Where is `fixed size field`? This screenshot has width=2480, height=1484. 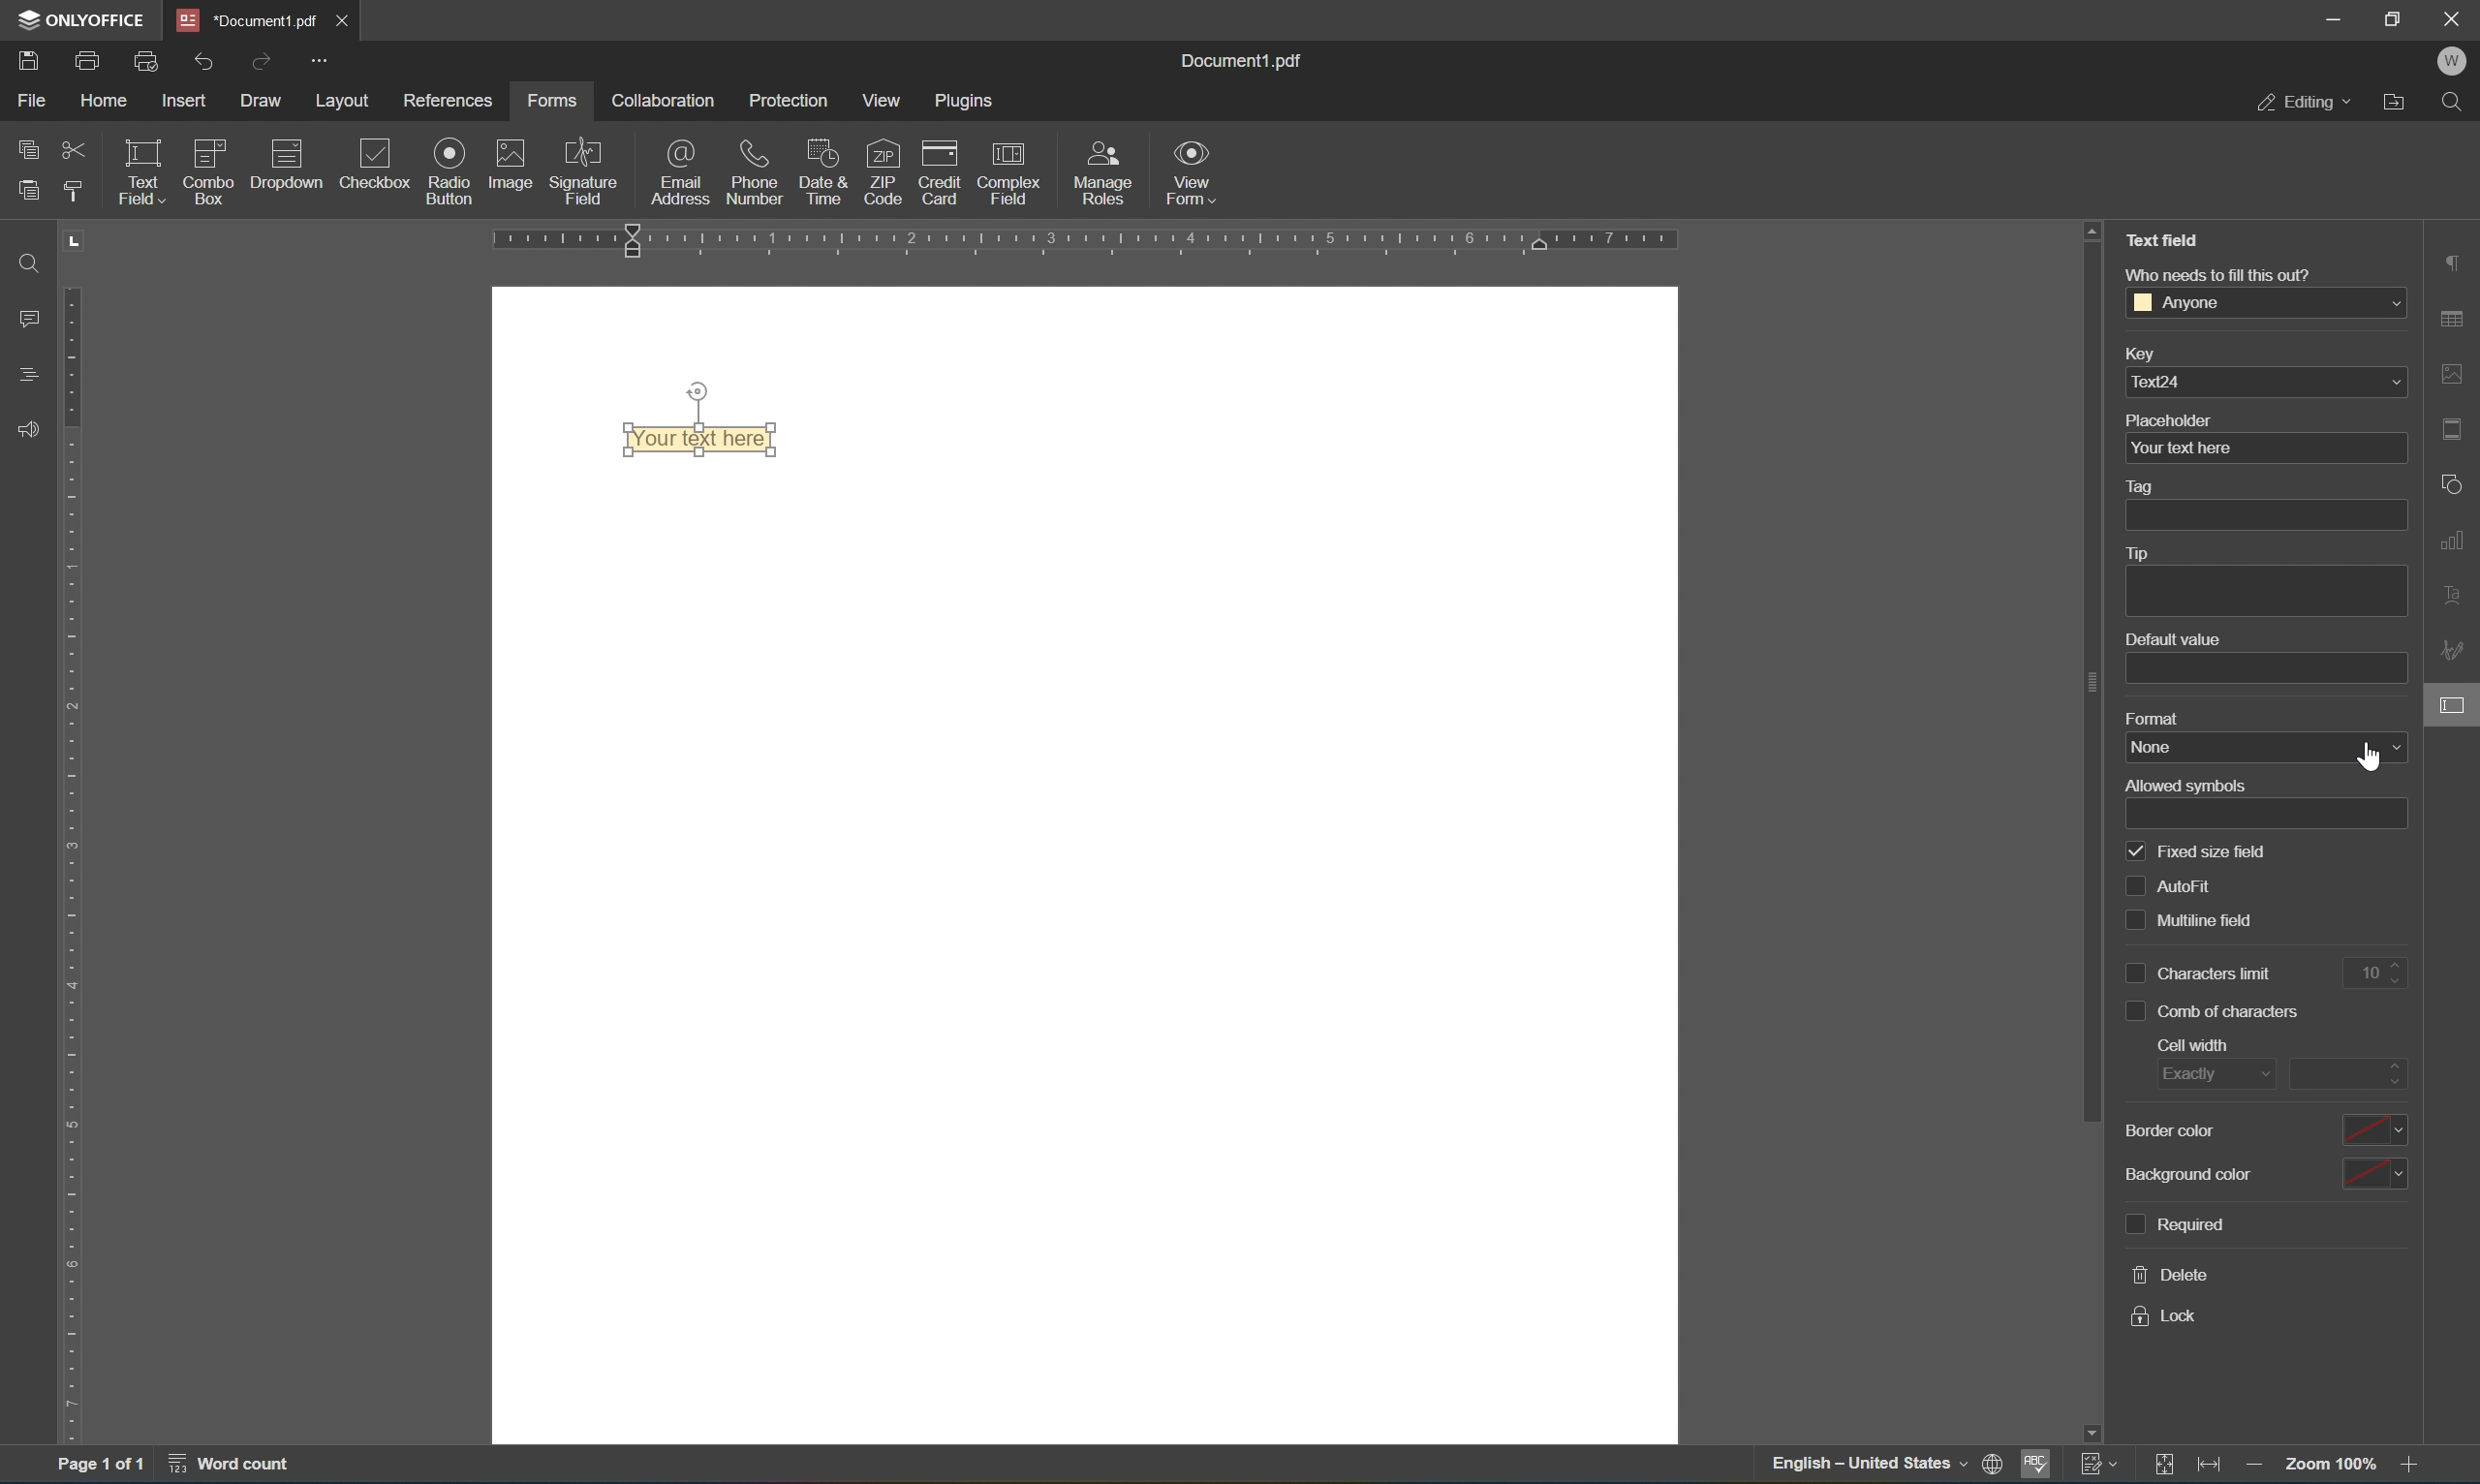
fixed size field is located at coordinates (2197, 850).